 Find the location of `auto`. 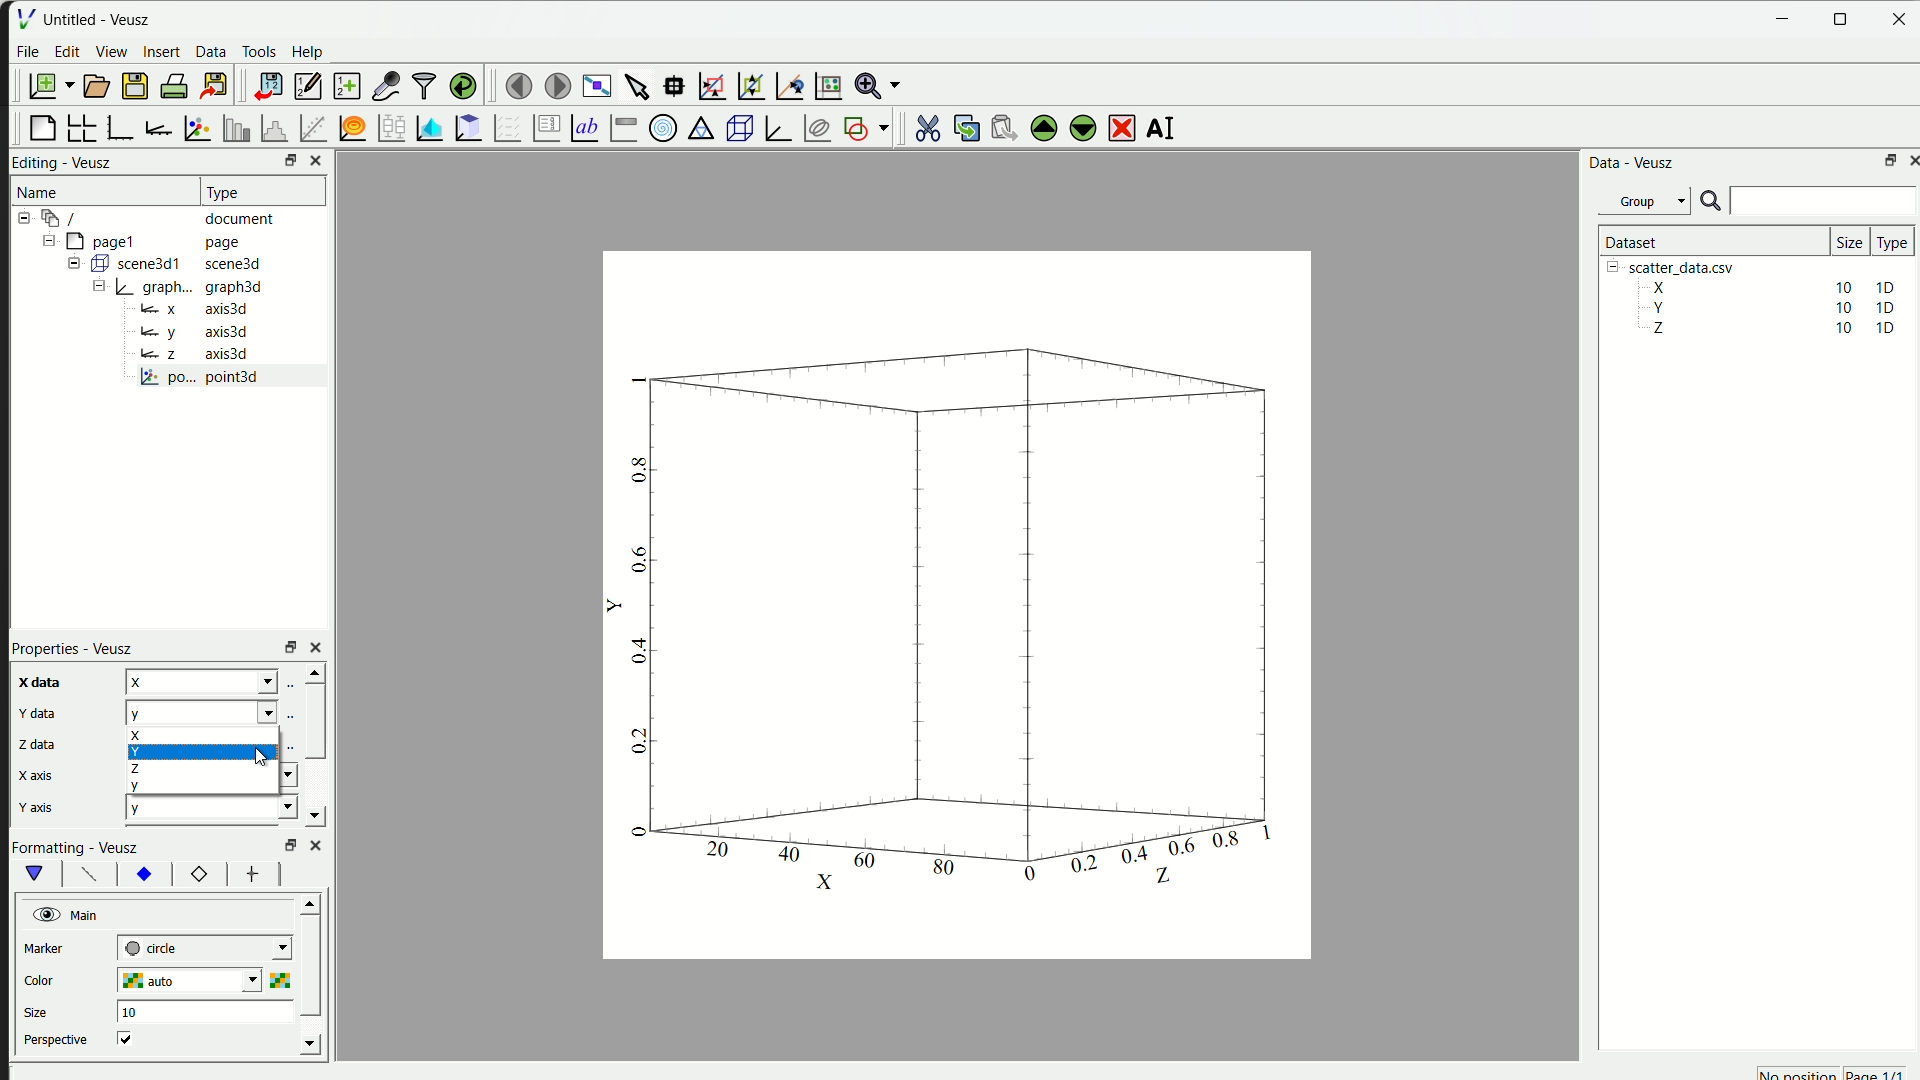

auto is located at coordinates (202, 982).